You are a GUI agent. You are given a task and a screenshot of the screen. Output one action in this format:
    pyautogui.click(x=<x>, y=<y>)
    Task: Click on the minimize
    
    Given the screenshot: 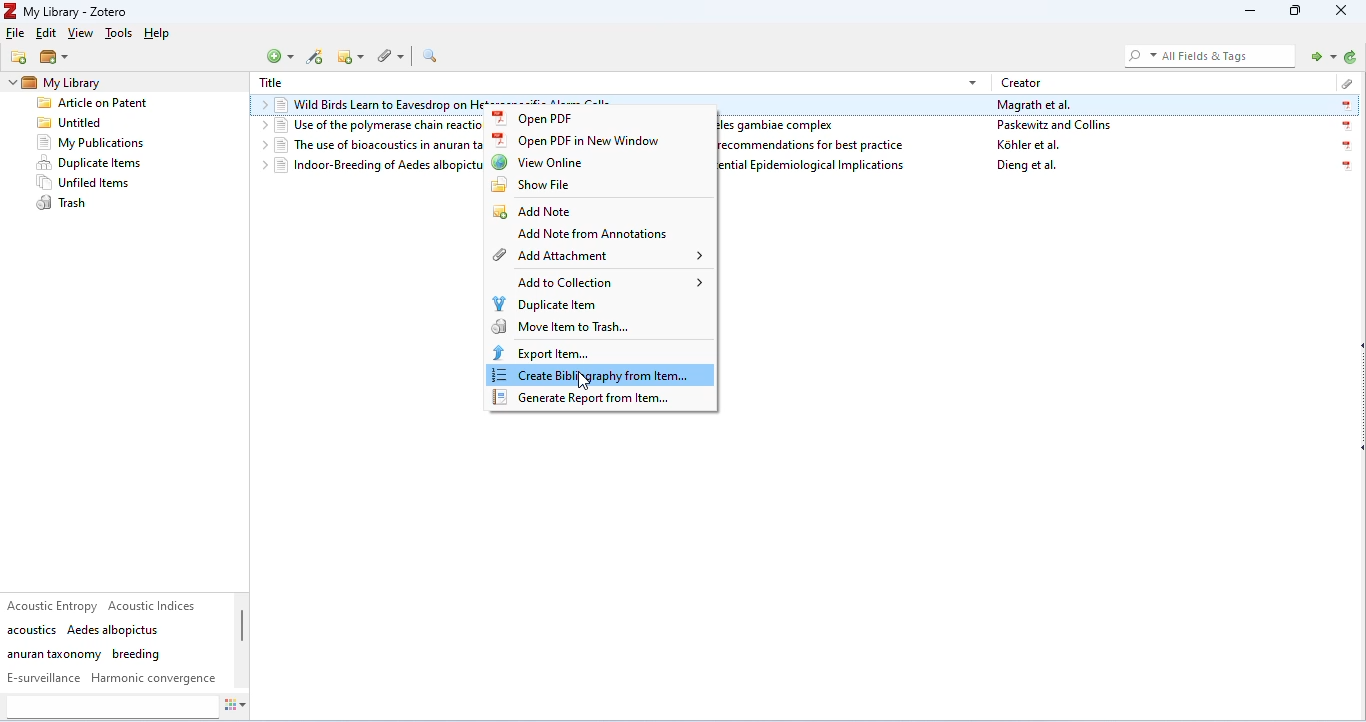 What is the action you would take?
    pyautogui.click(x=1246, y=12)
    